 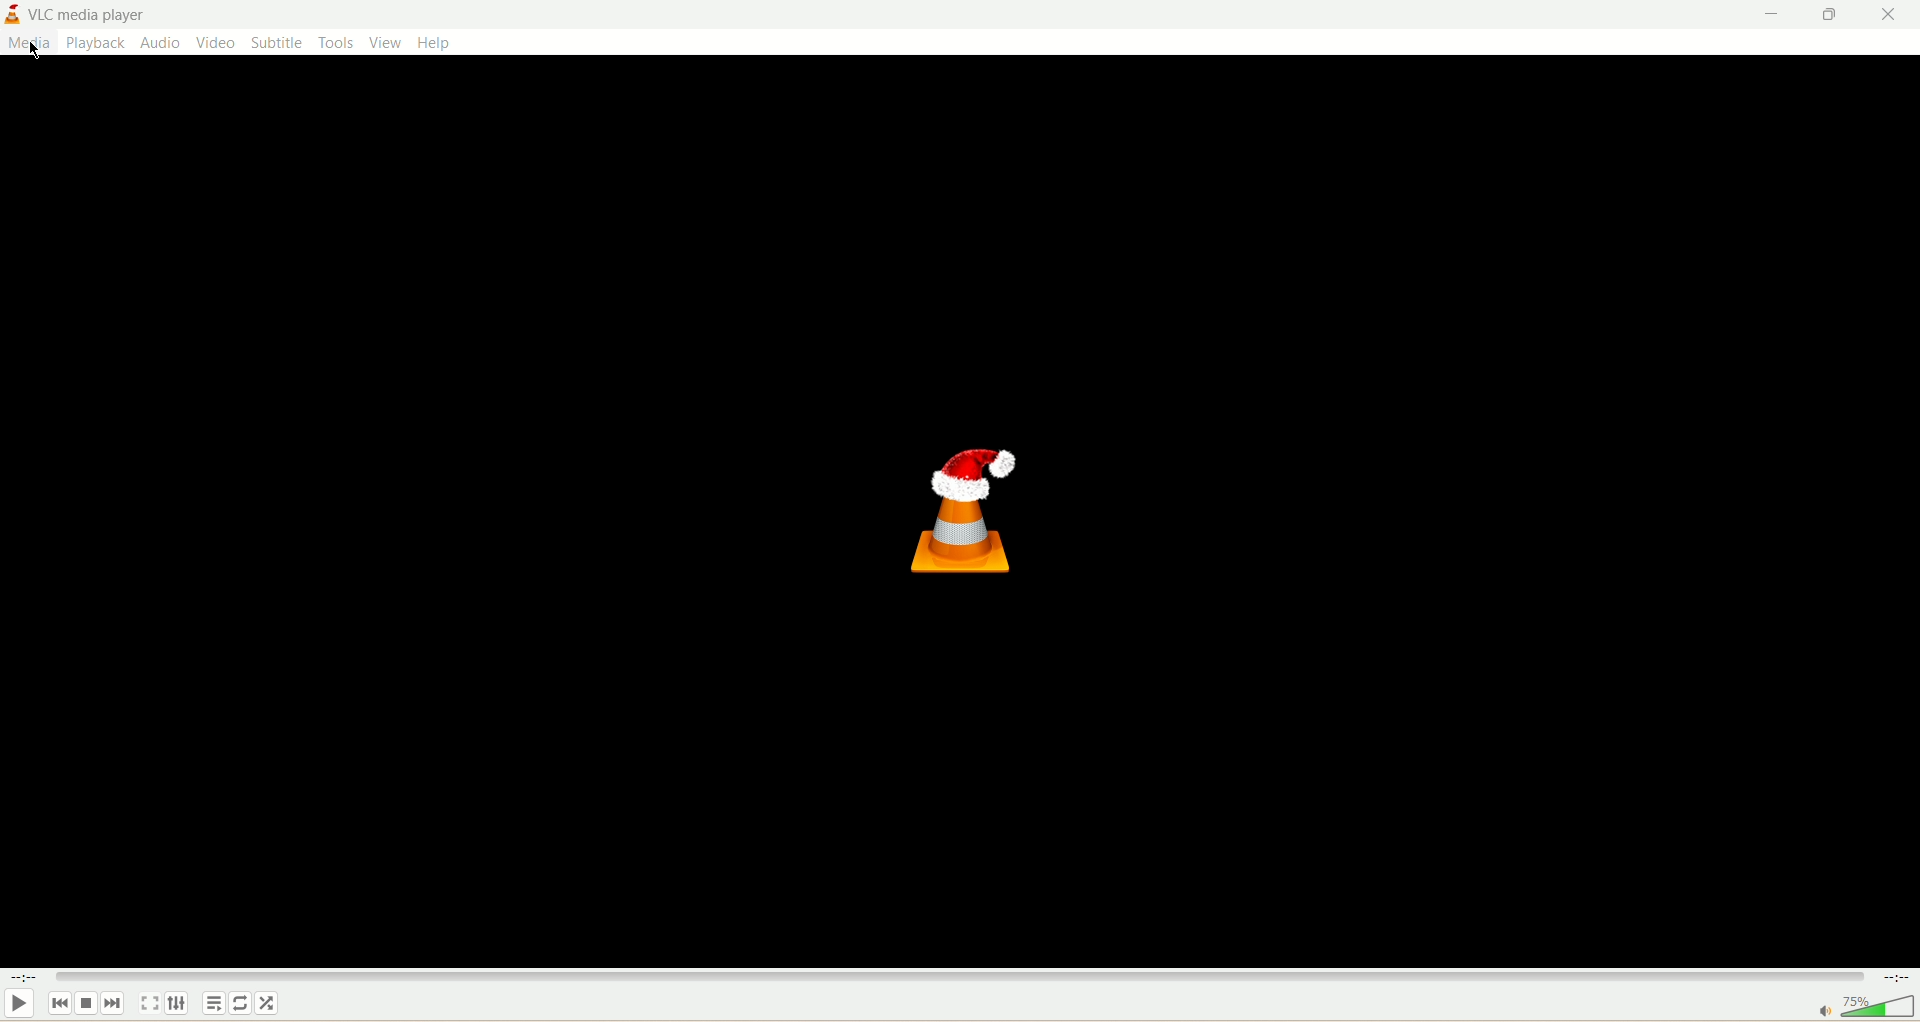 I want to click on view, so click(x=384, y=43).